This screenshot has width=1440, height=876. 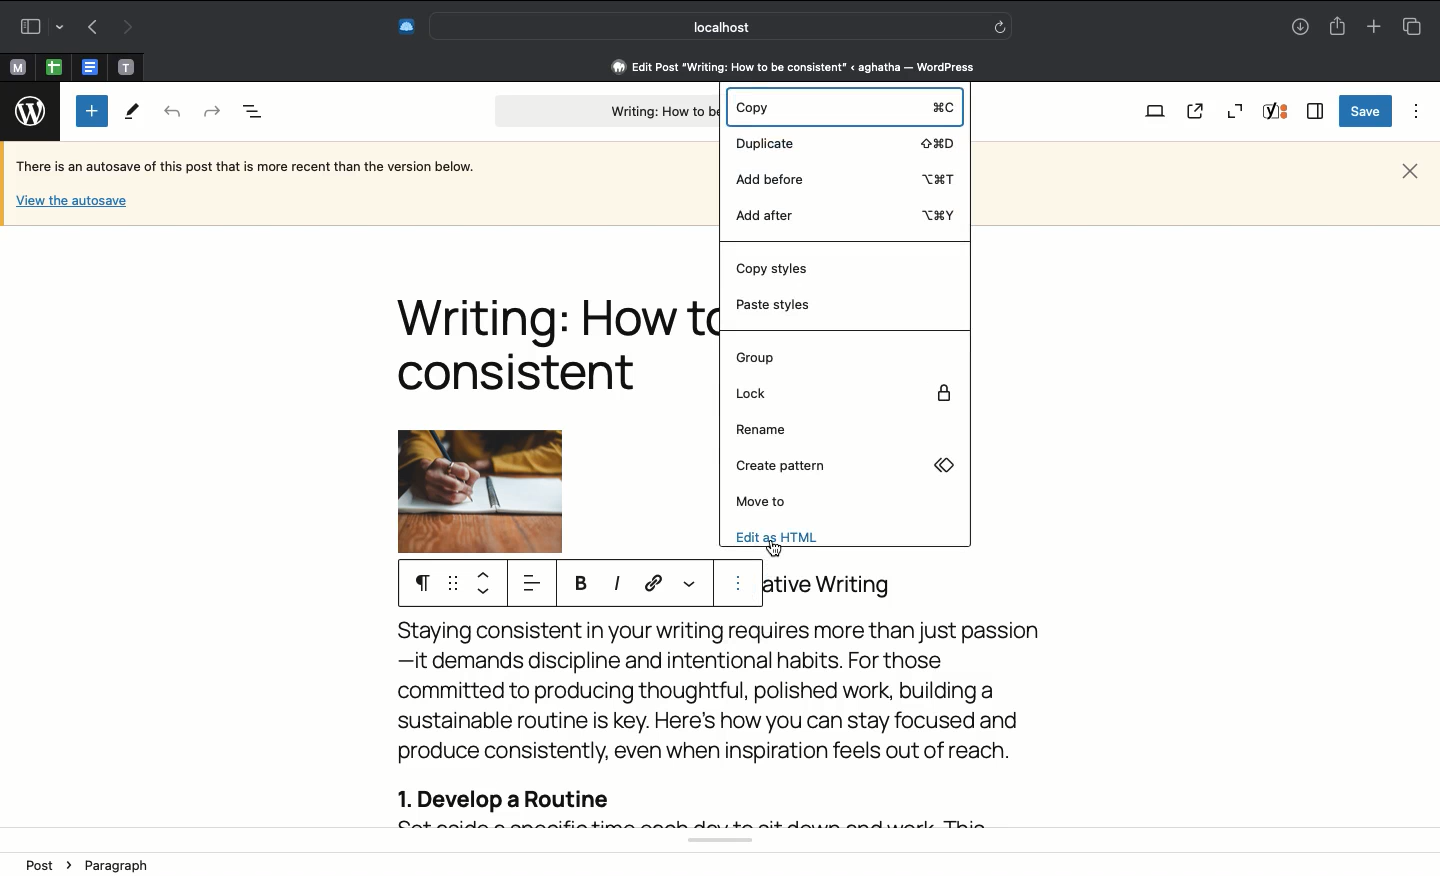 I want to click on Body, so click(x=733, y=724).